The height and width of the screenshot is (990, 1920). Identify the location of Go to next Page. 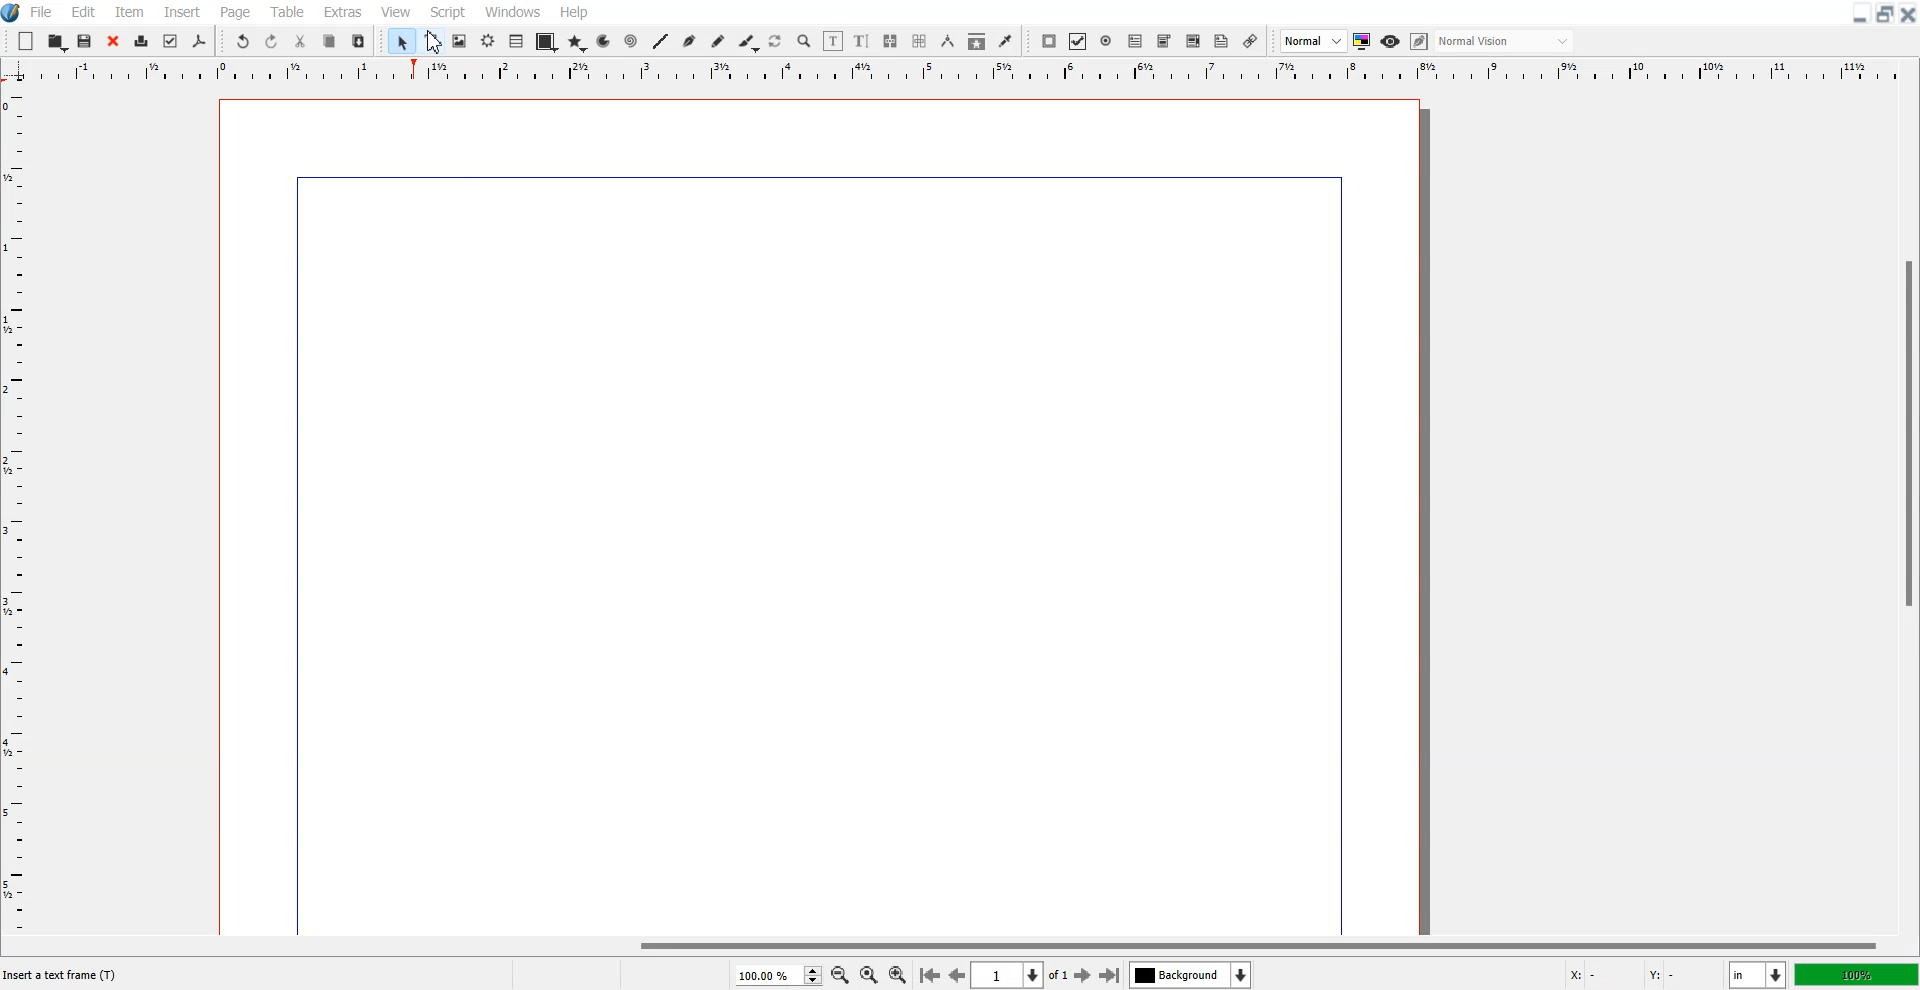
(1083, 976).